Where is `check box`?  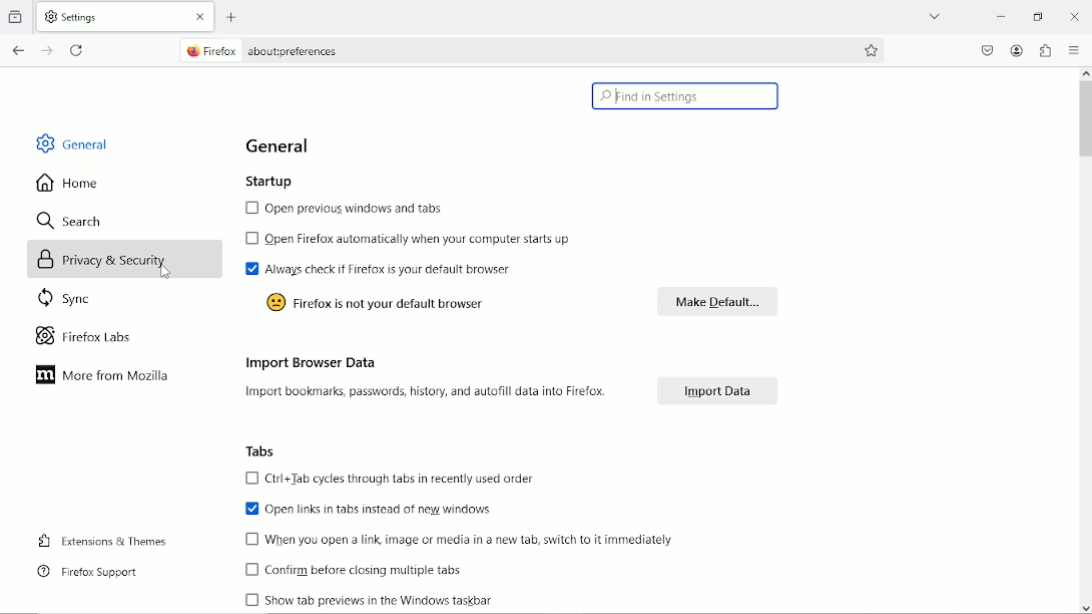 check box is located at coordinates (251, 268).